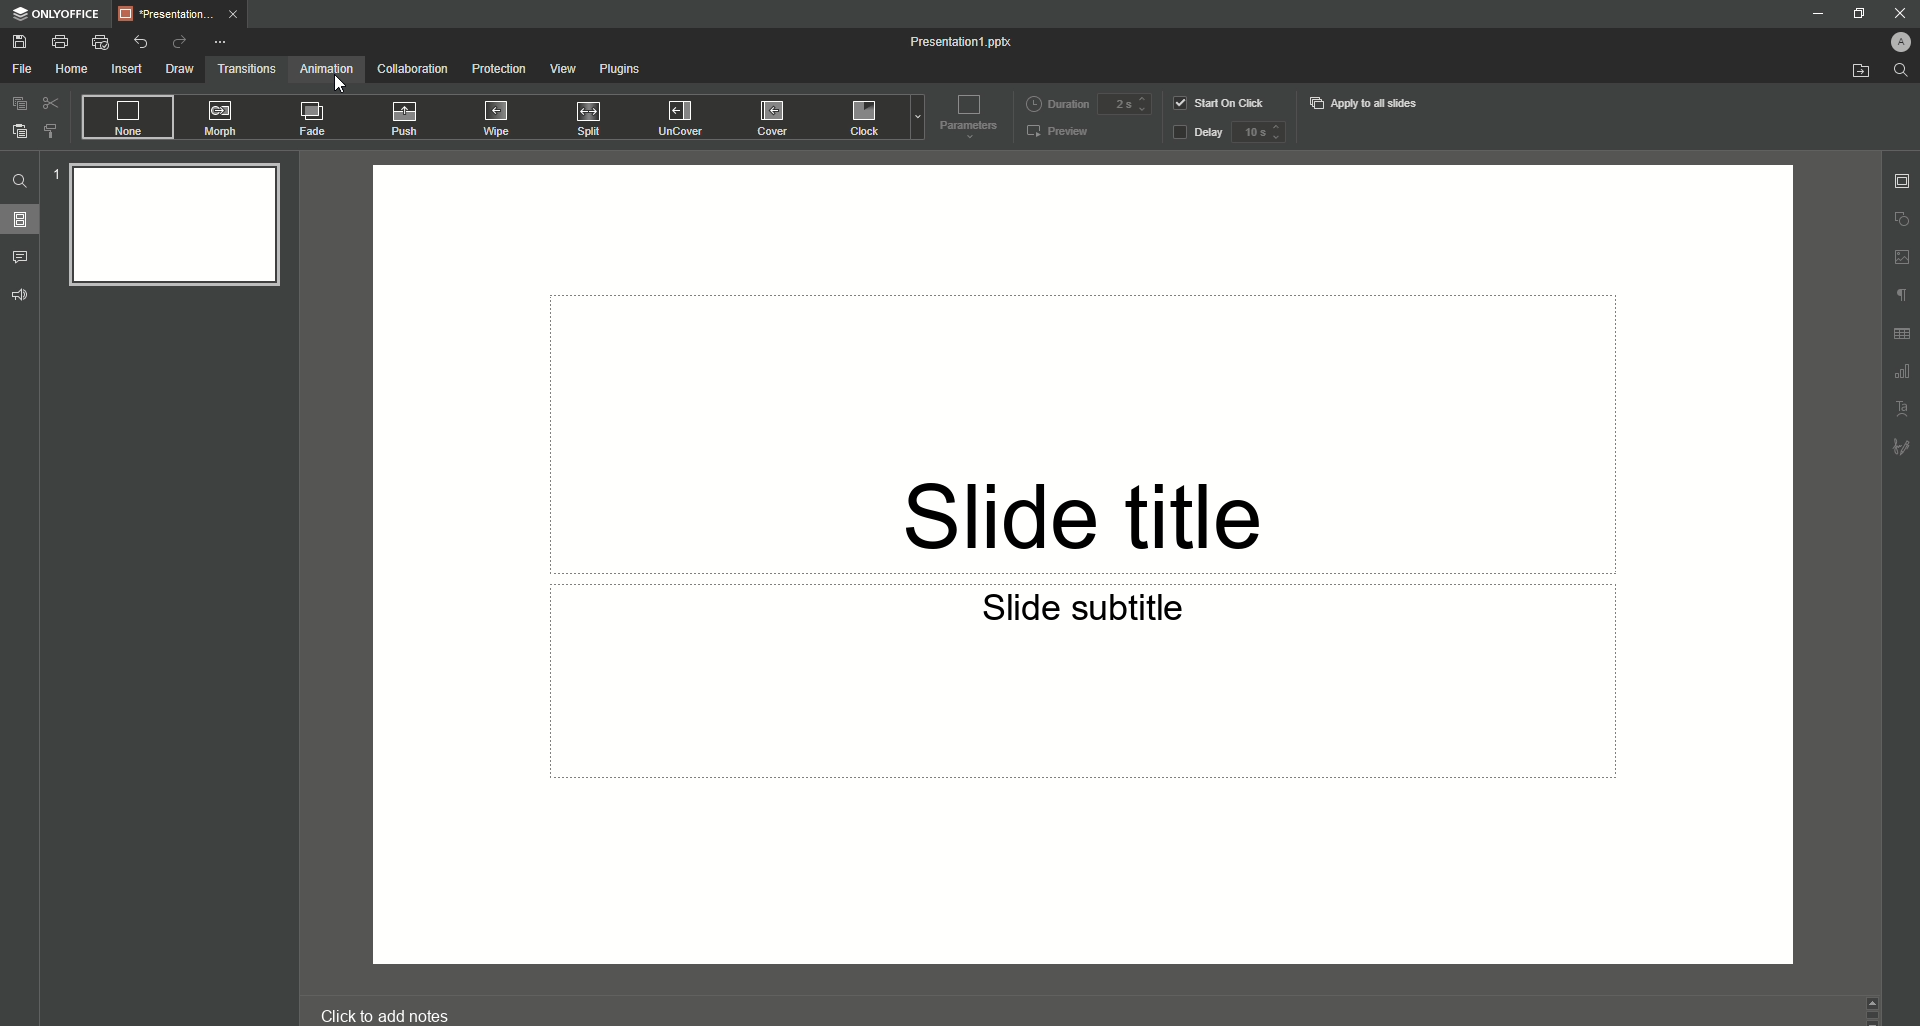  I want to click on Protection, so click(495, 70).